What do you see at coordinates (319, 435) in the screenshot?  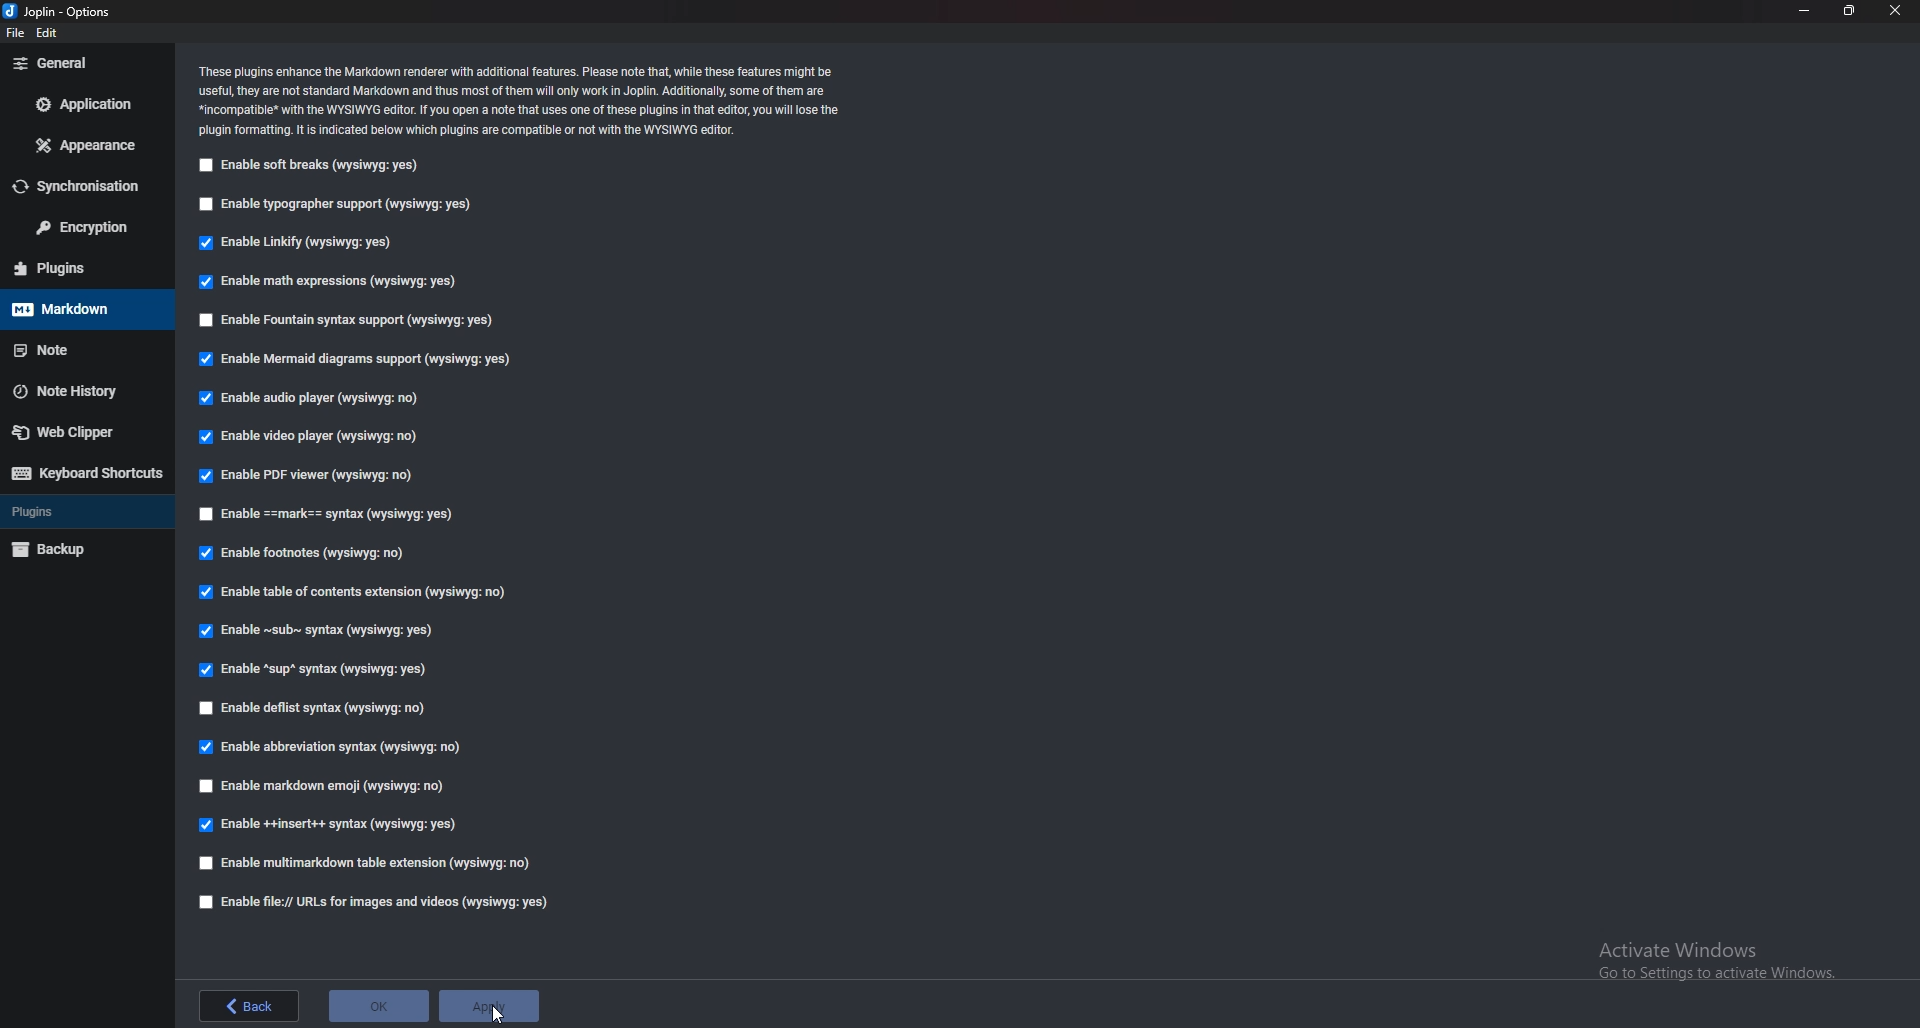 I see `Enable video player` at bounding box center [319, 435].